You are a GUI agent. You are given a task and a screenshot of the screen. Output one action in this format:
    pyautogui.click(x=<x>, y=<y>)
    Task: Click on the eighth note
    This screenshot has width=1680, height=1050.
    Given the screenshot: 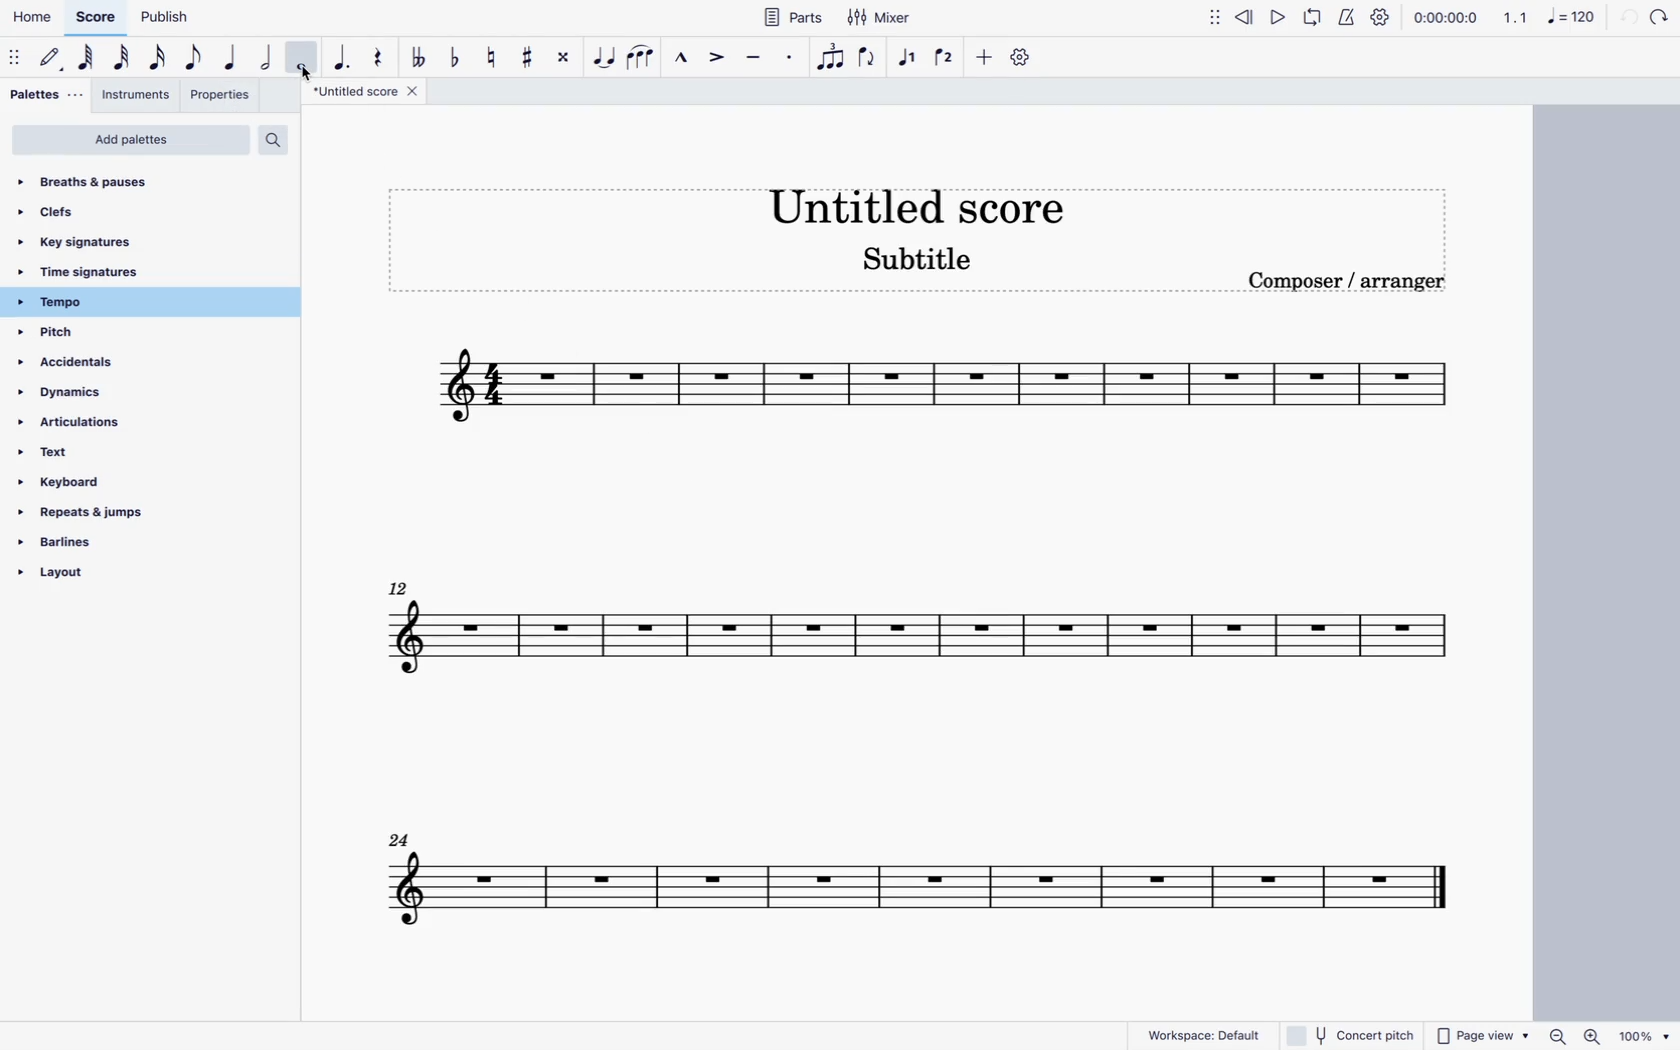 What is the action you would take?
    pyautogui.click(x=195, y=57)
    